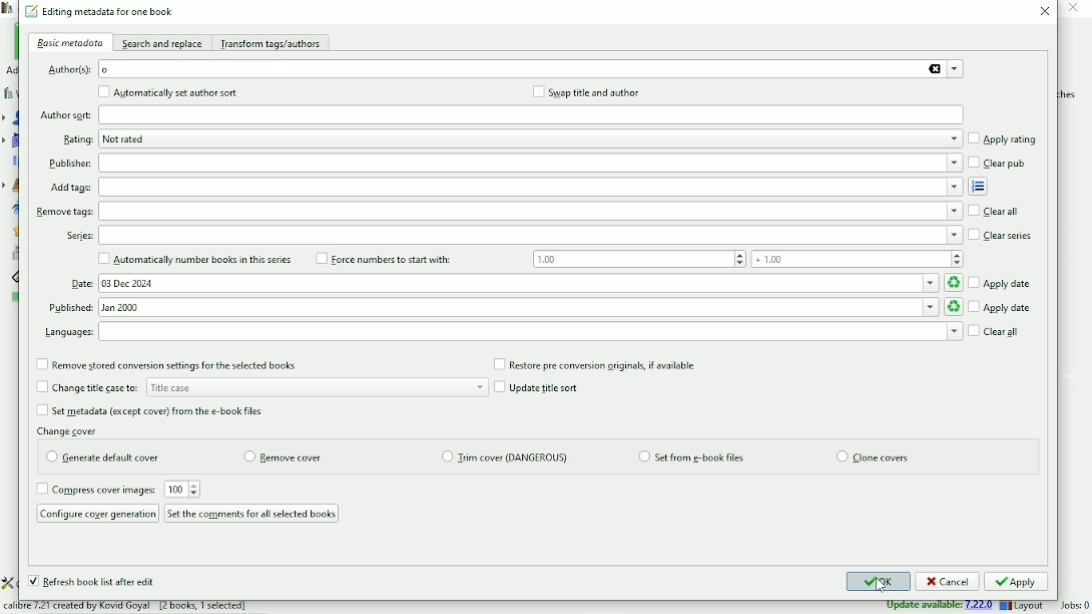 The height and width of the screenshot is (614, 1092). I want to click on Apply date, so click(1001, 308).